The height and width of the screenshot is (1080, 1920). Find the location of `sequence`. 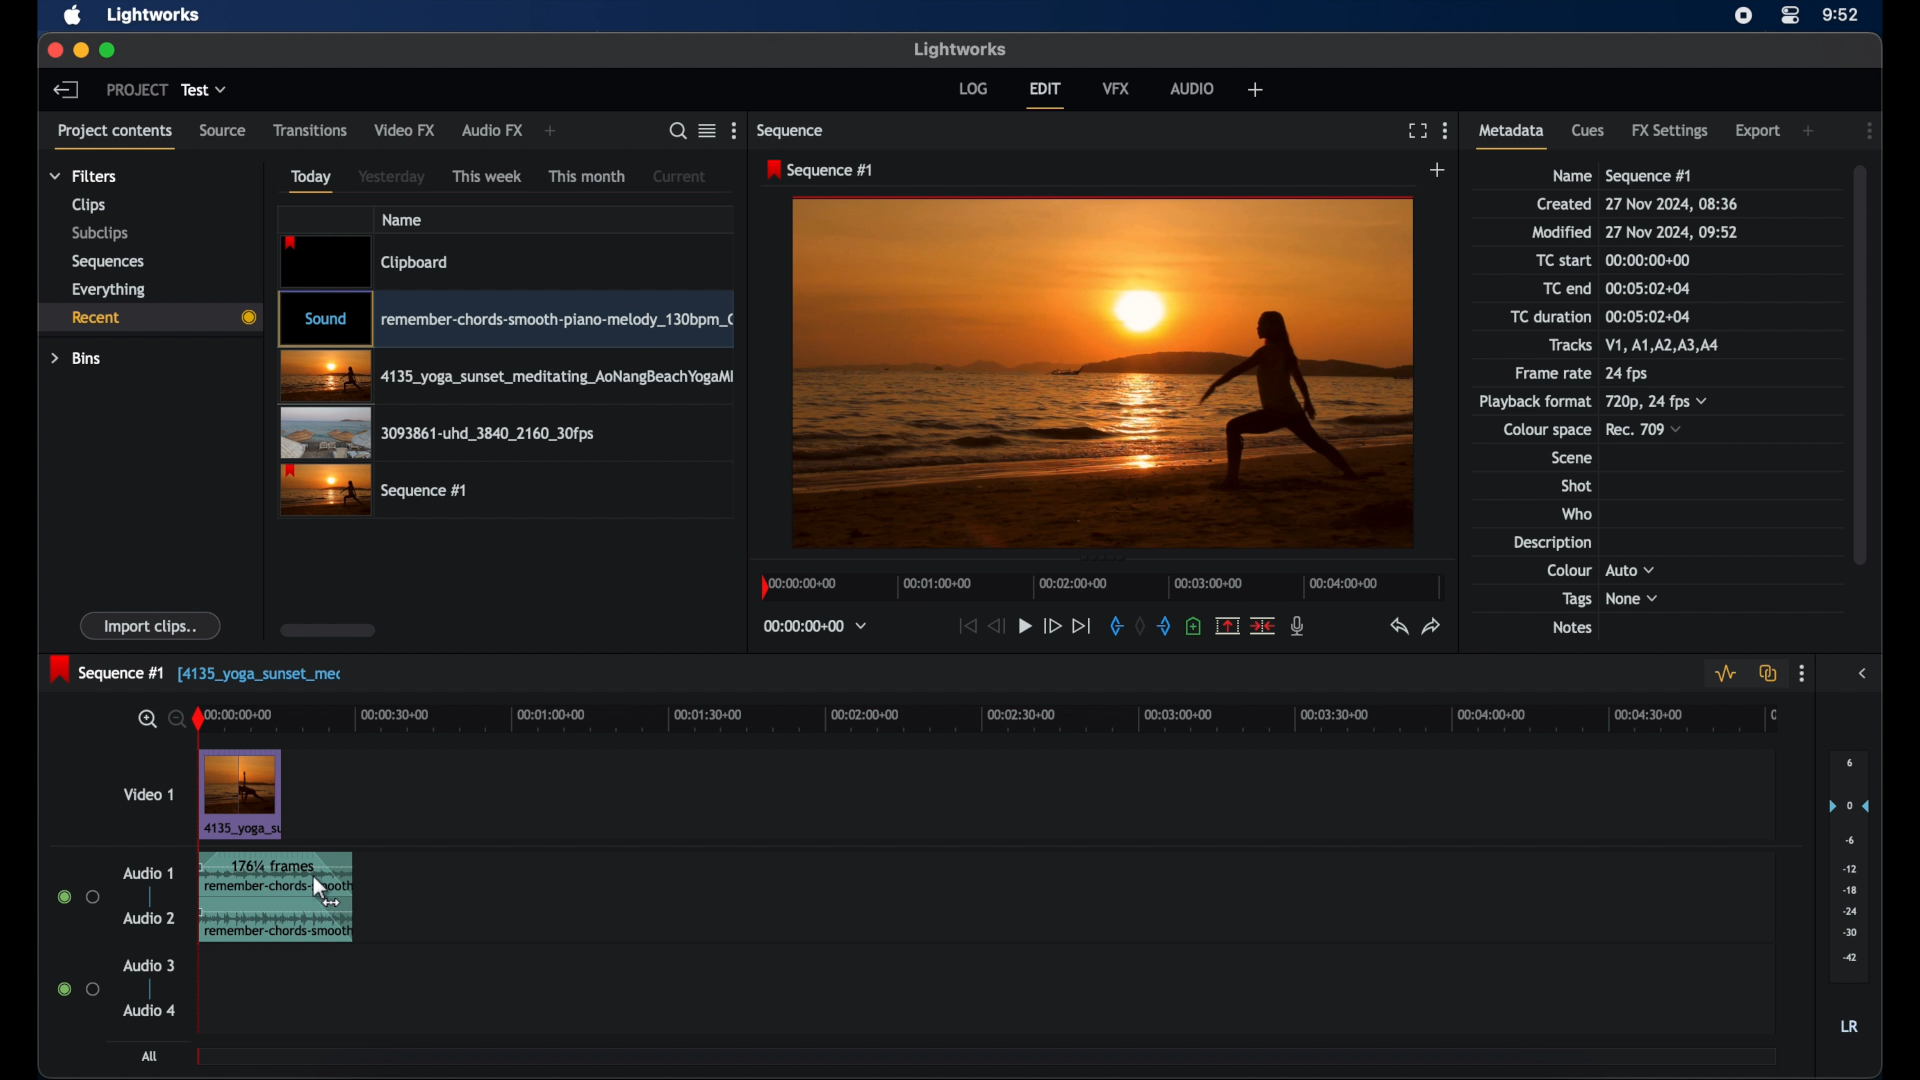

sequence is located at coordinates (792, 132).